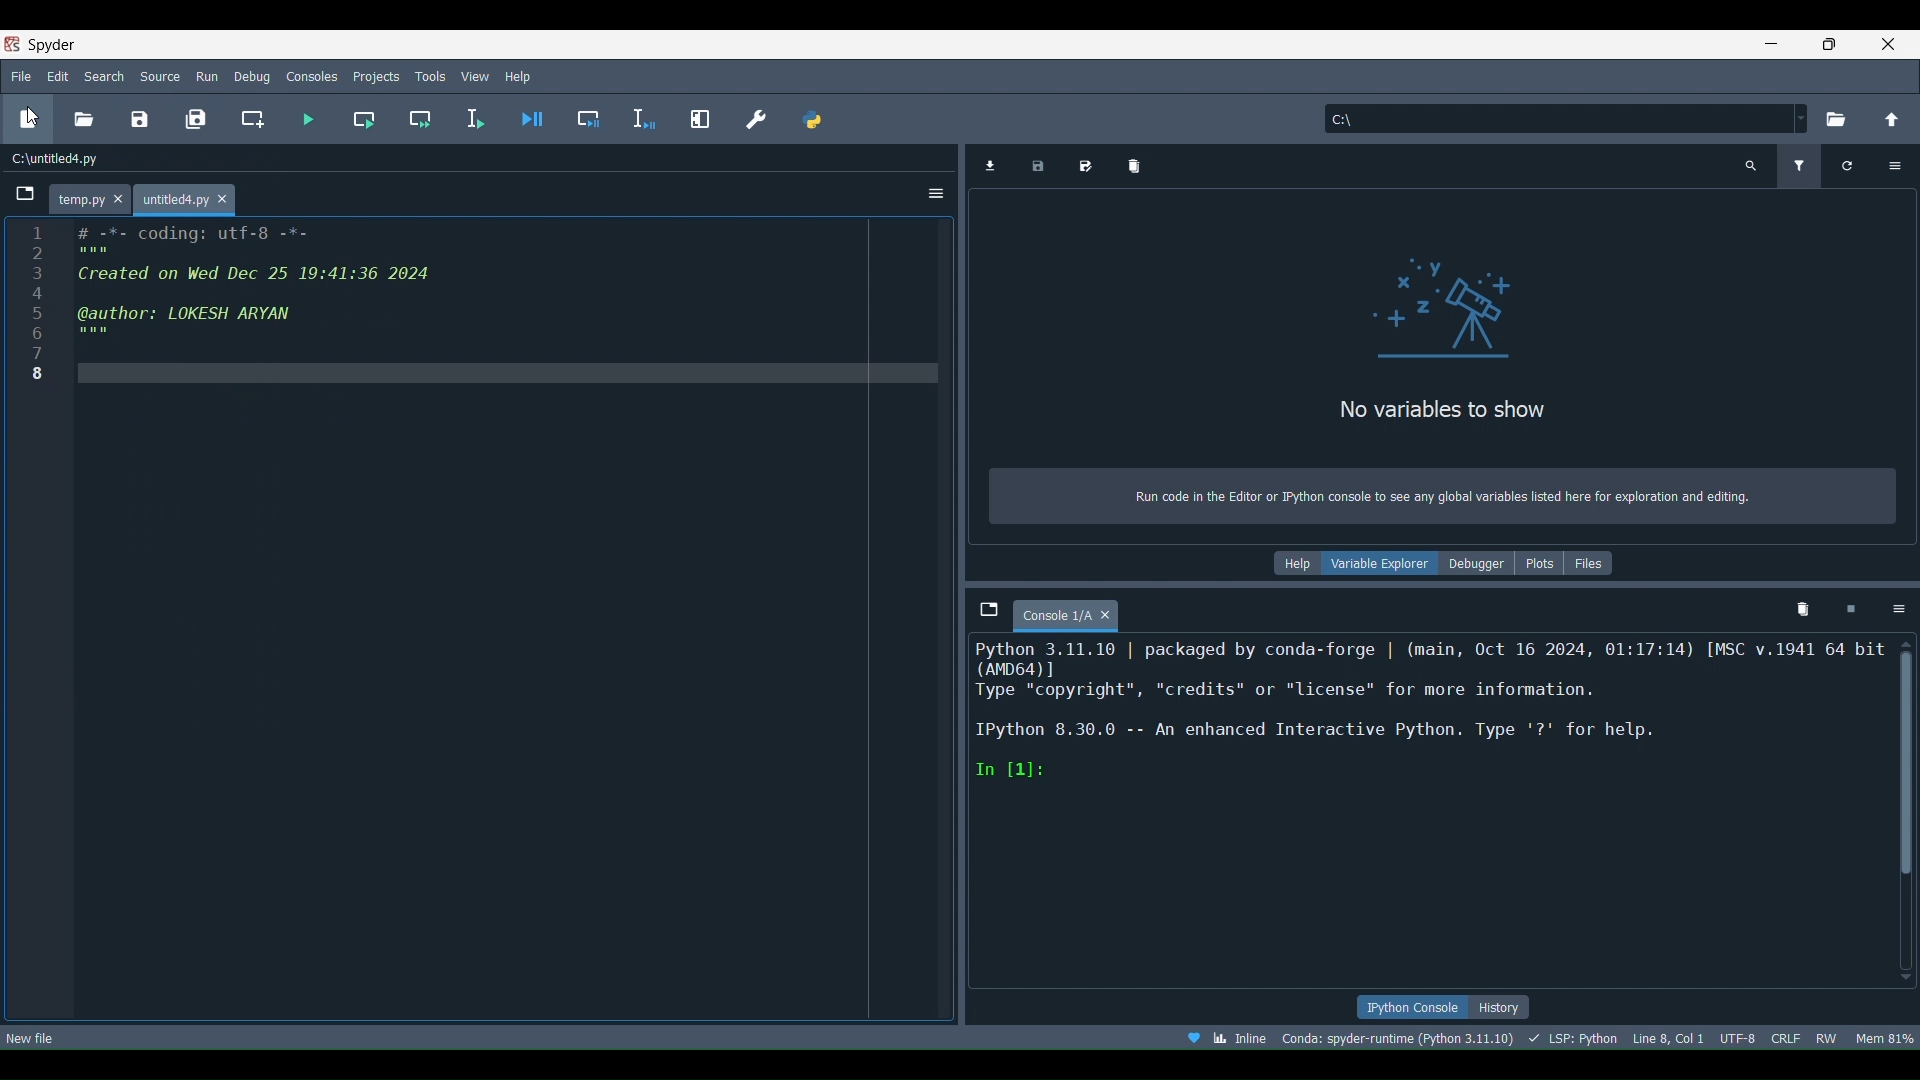 The height and width of the screenshot is (1080, 1920). Describe the element at coordinates (62, 159) in the screenshot. I see `File location` at that location.